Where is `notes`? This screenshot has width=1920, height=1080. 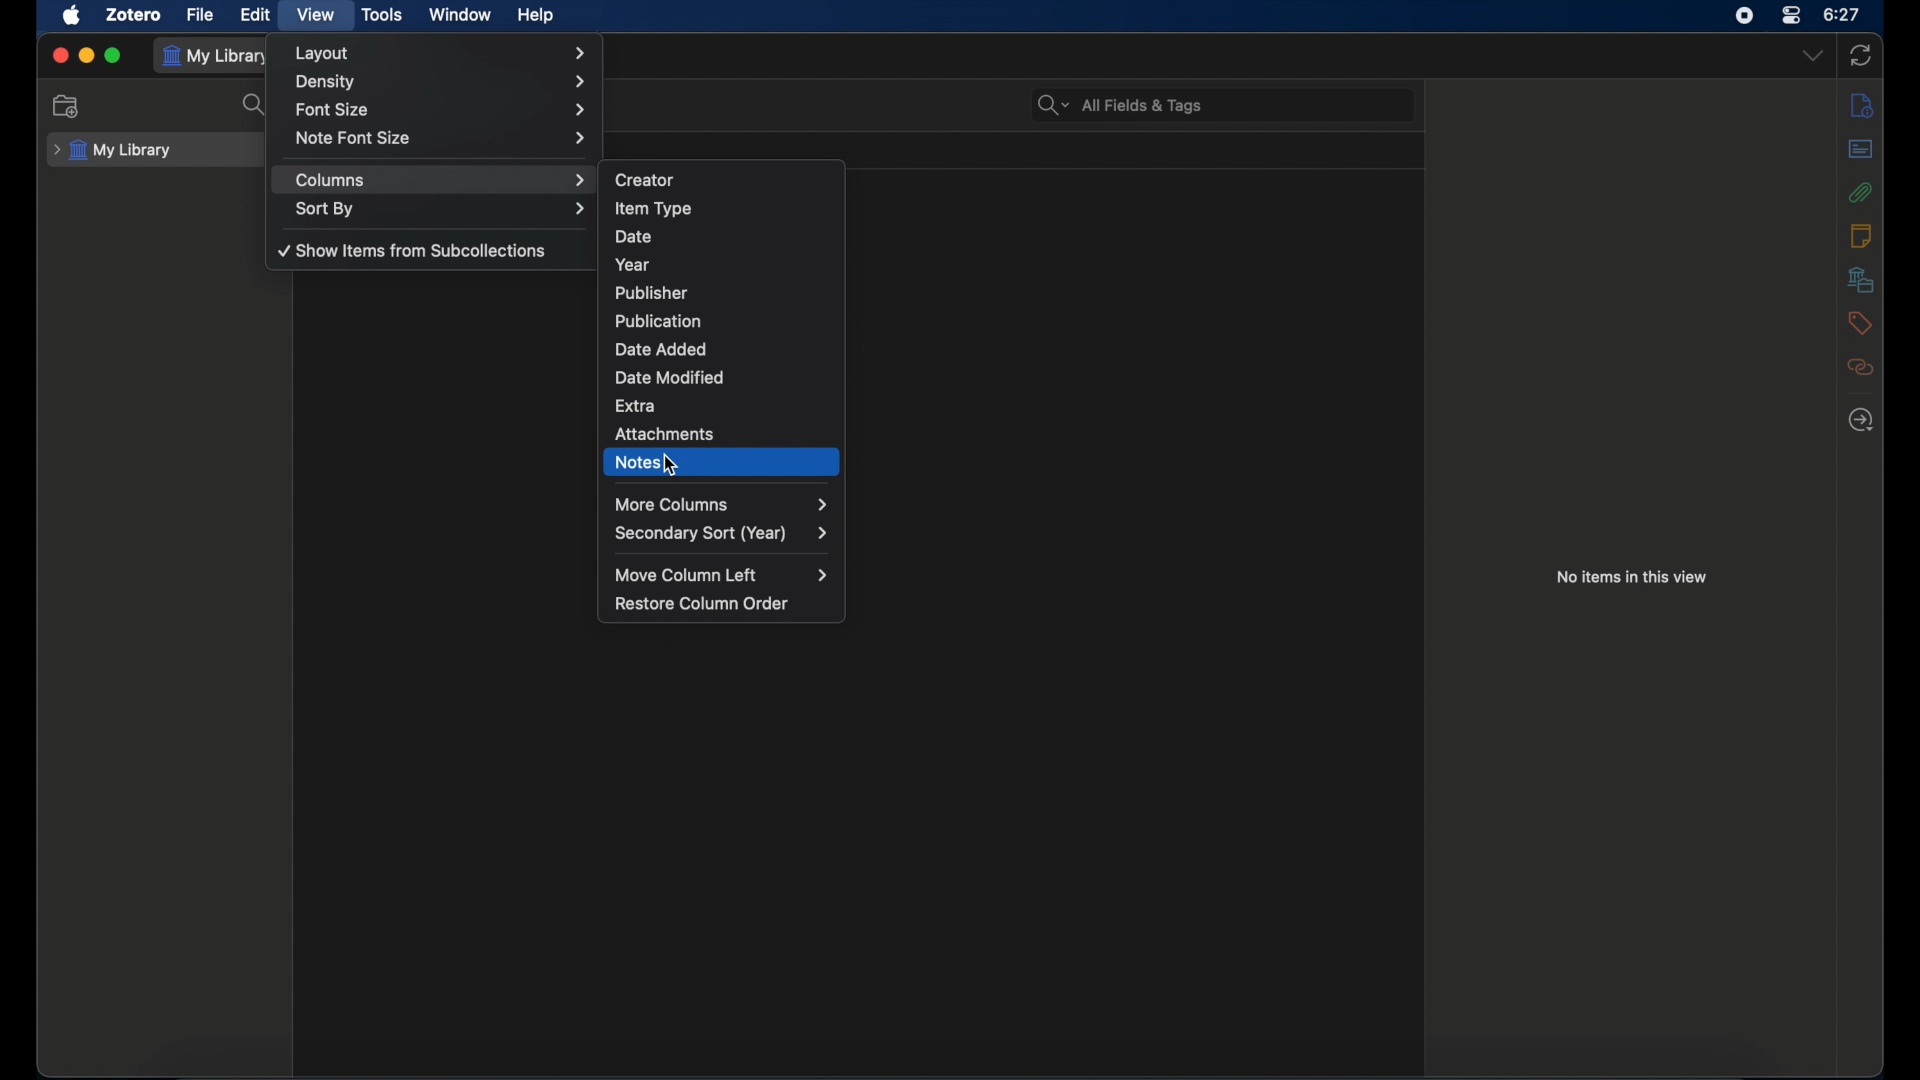
notes is located at coordinates (640, 463).